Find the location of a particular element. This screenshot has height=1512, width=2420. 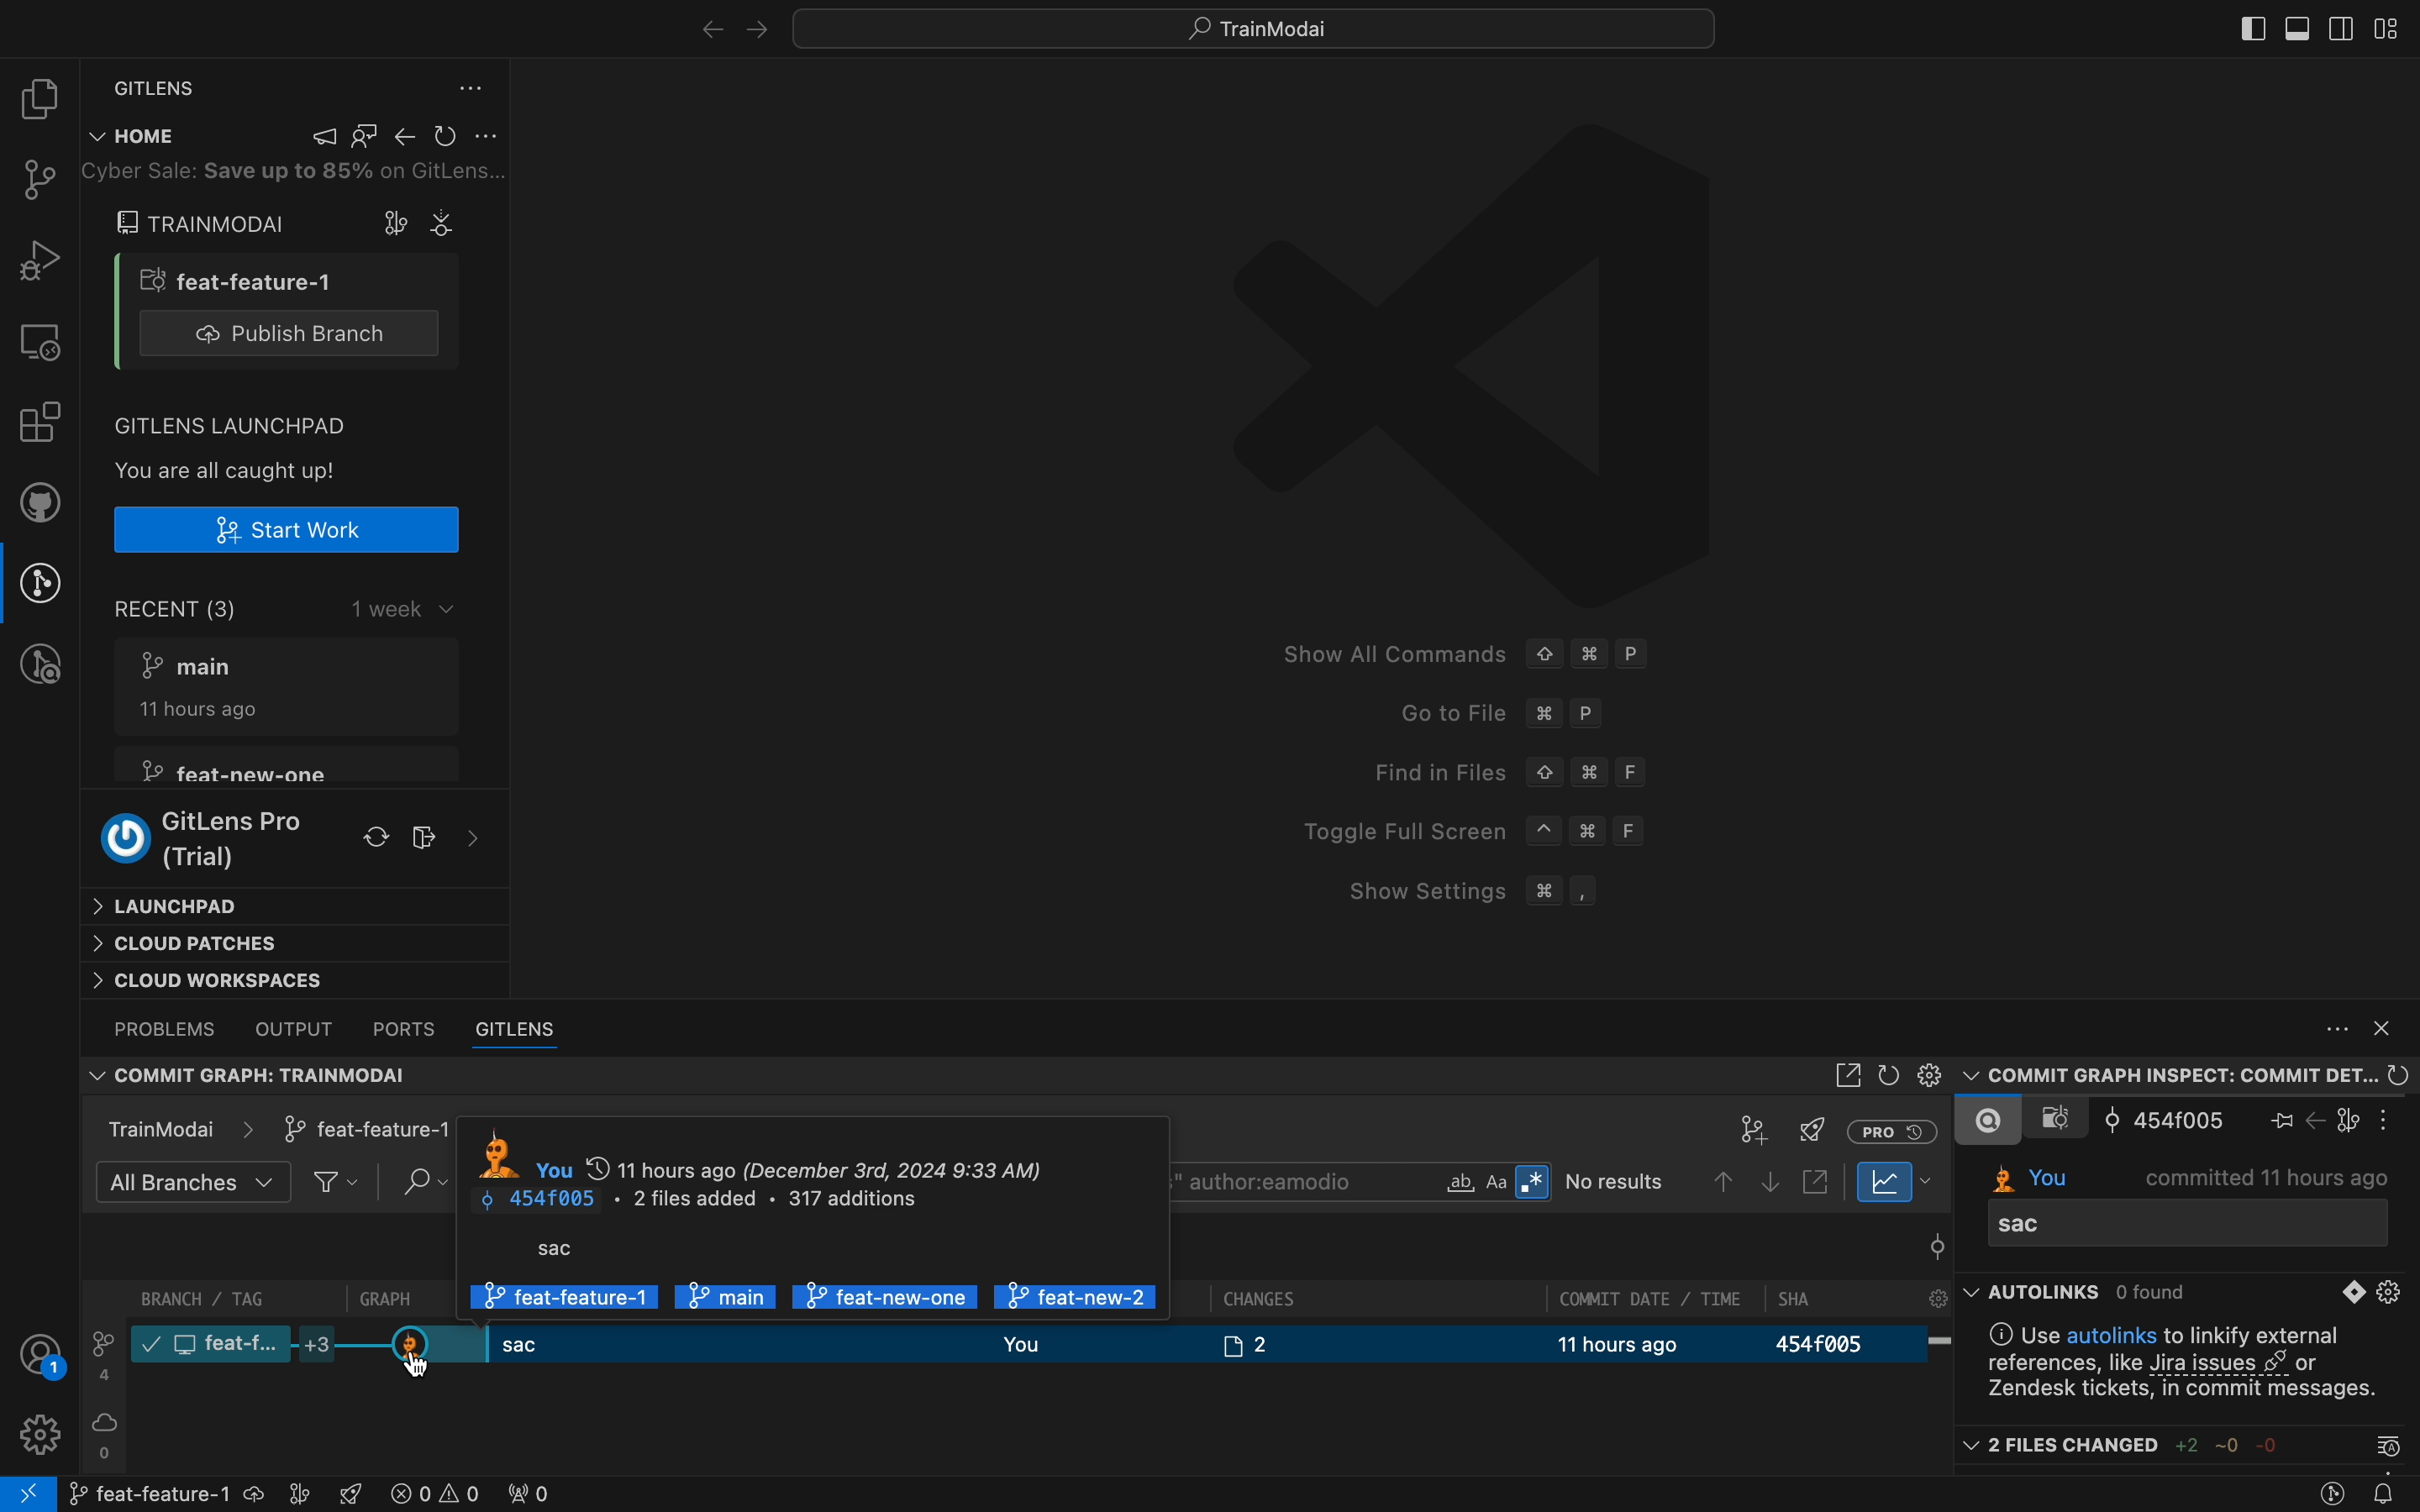

git pannel is located at coordinates (34, 179).